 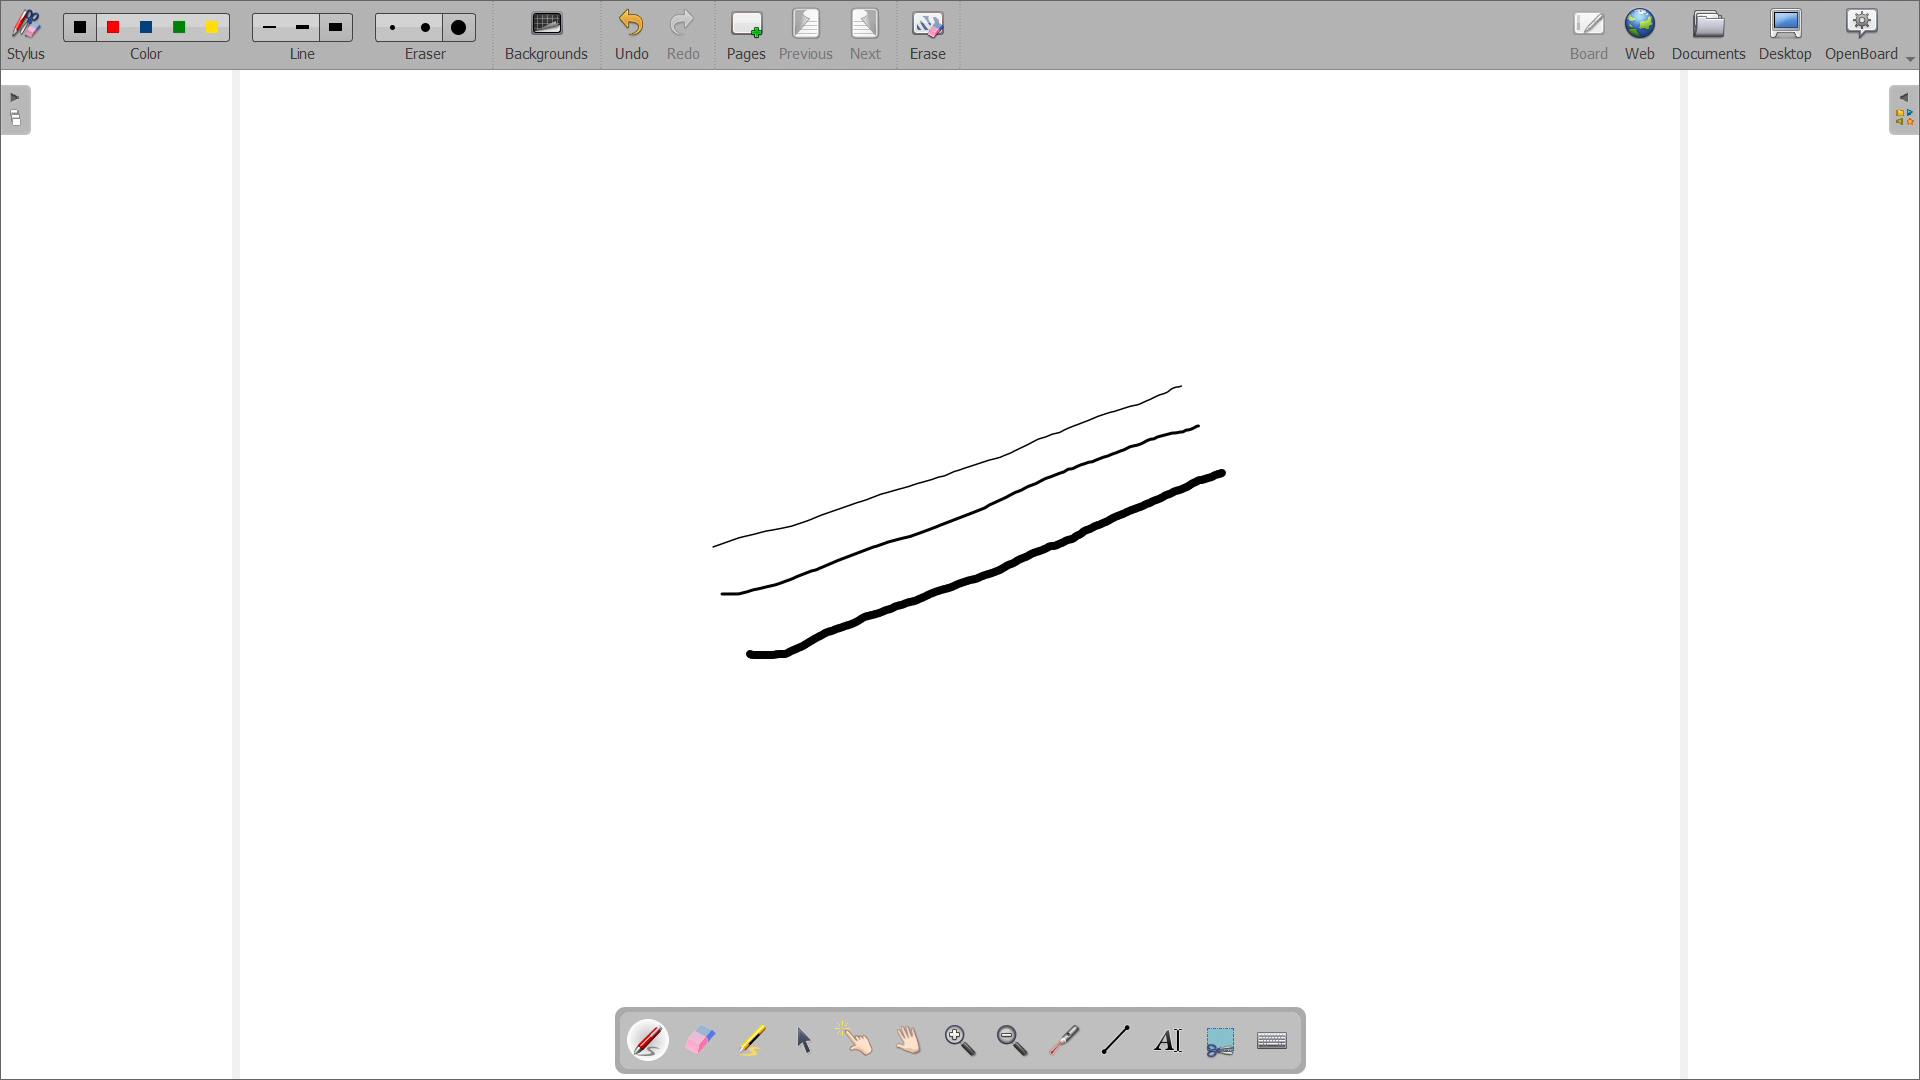 I want to click on line width size, so click(x=272, y=29).